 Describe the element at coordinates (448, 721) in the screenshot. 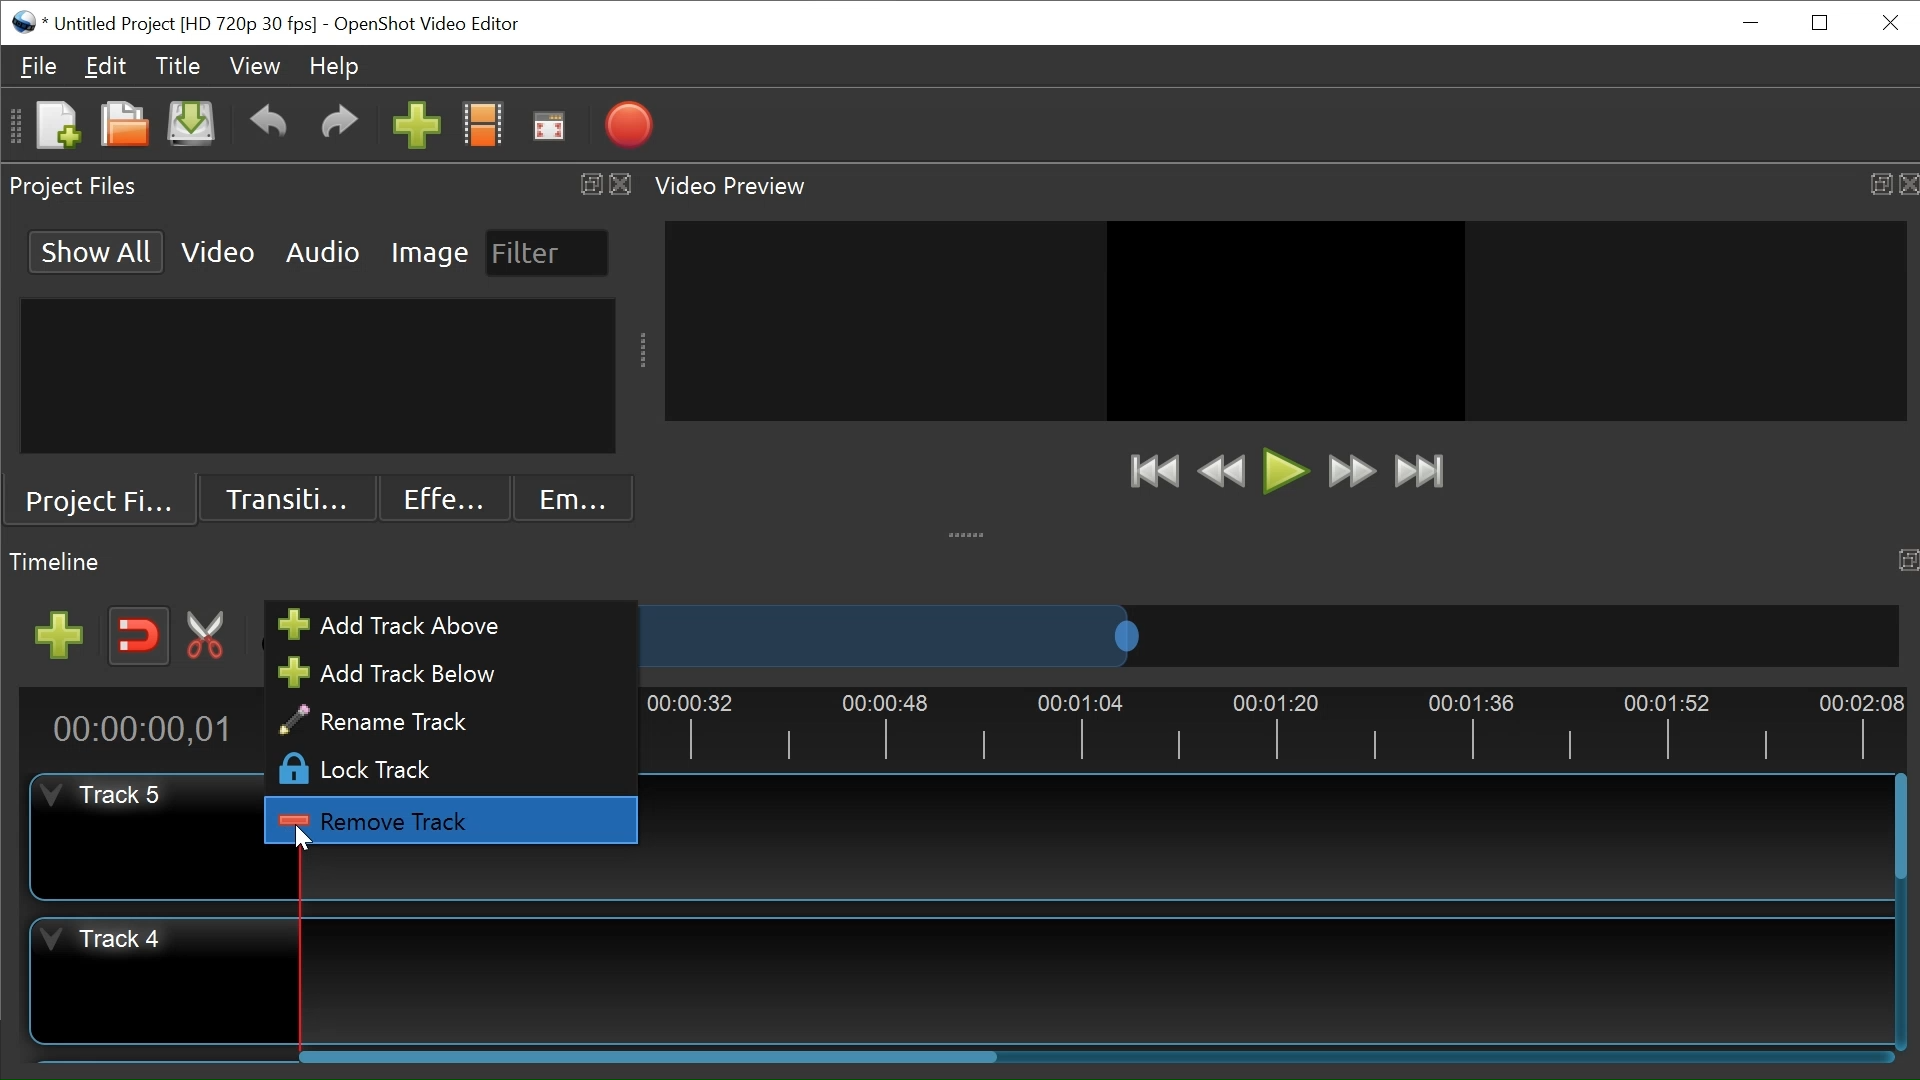

I see `Rename Track` at that location.